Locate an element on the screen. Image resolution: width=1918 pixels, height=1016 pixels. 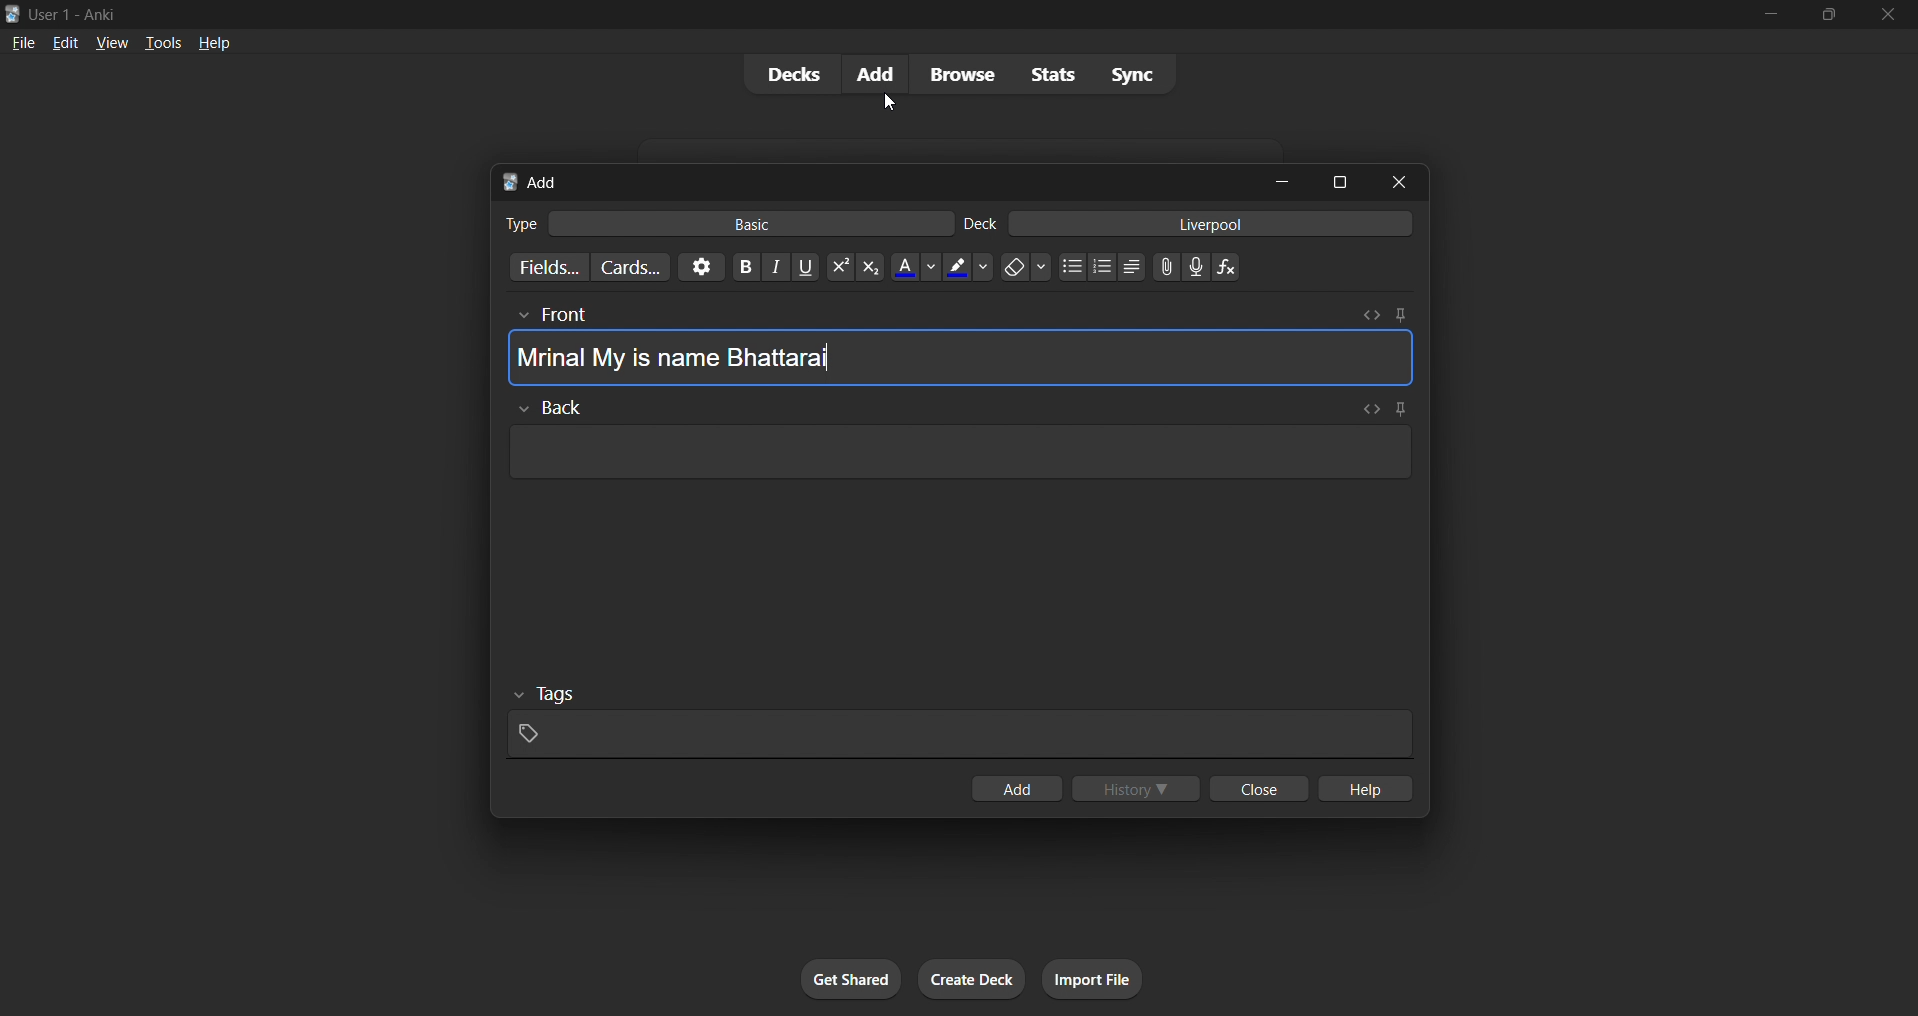
help is located at coordinates (1368, 788).